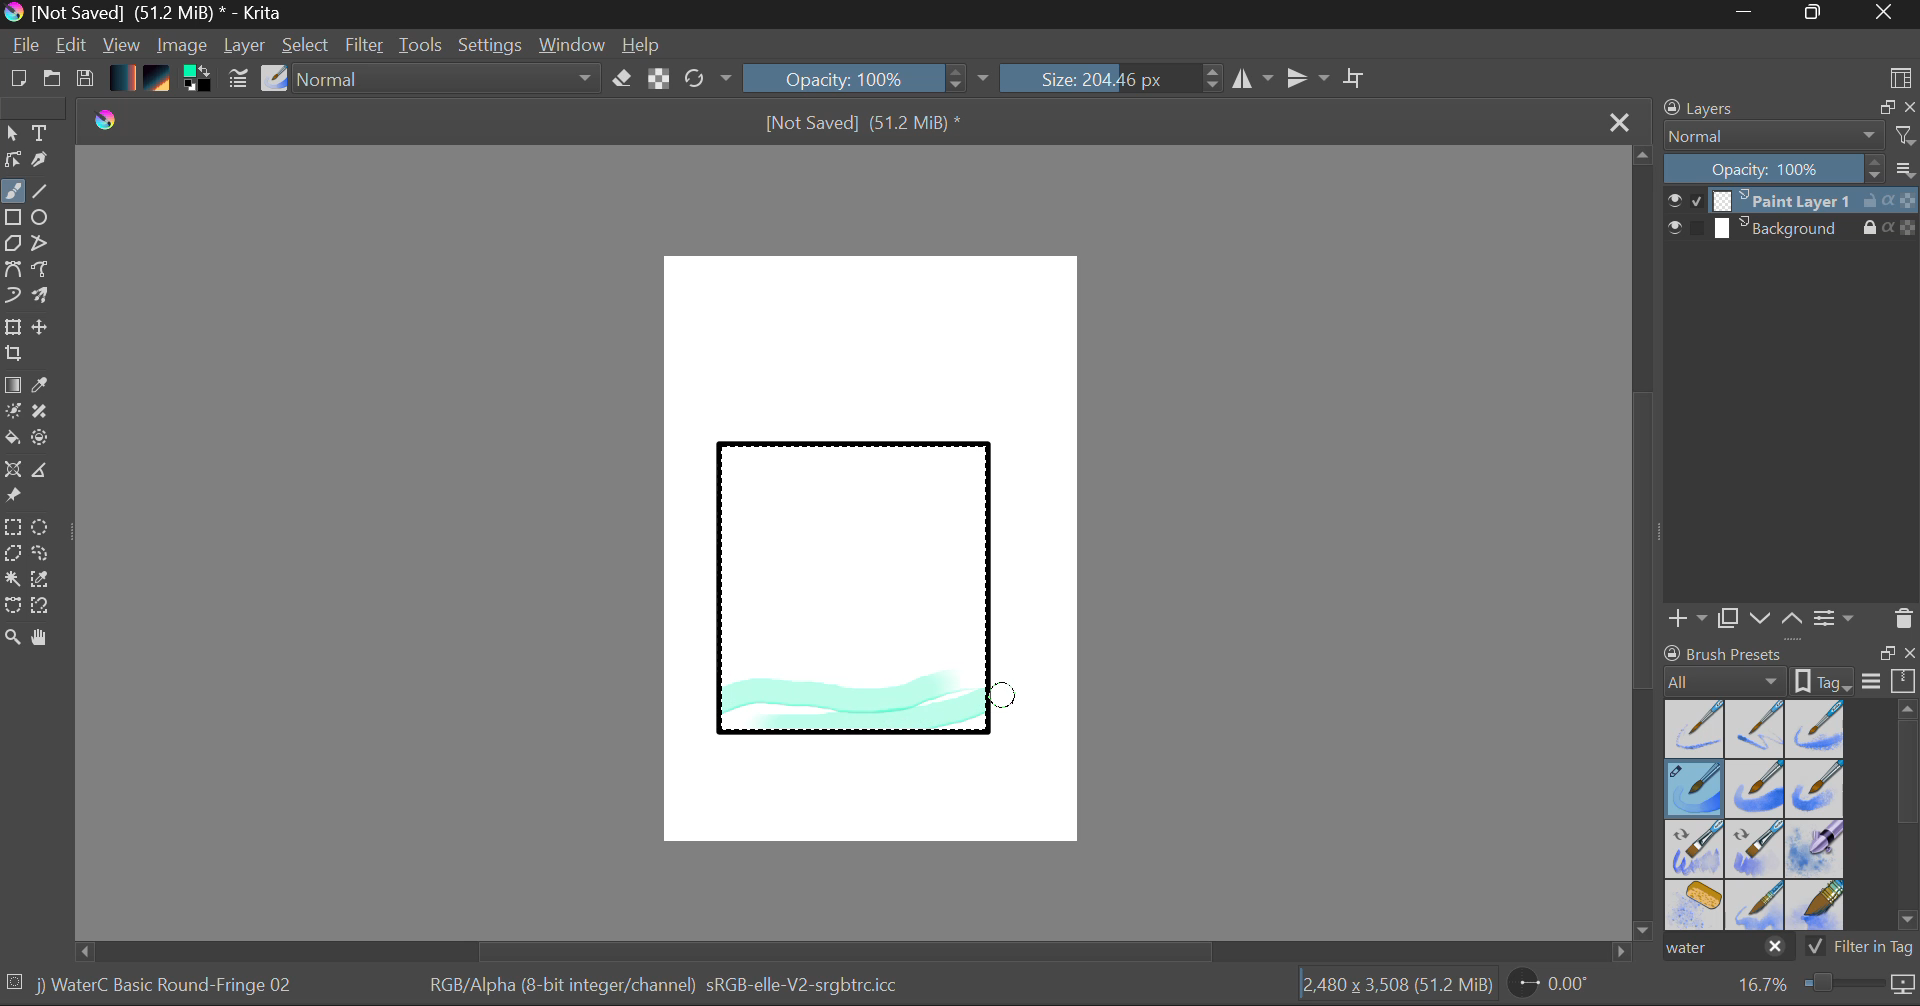  I want to click on Water C - Special Blobs, so click(1816, 851).